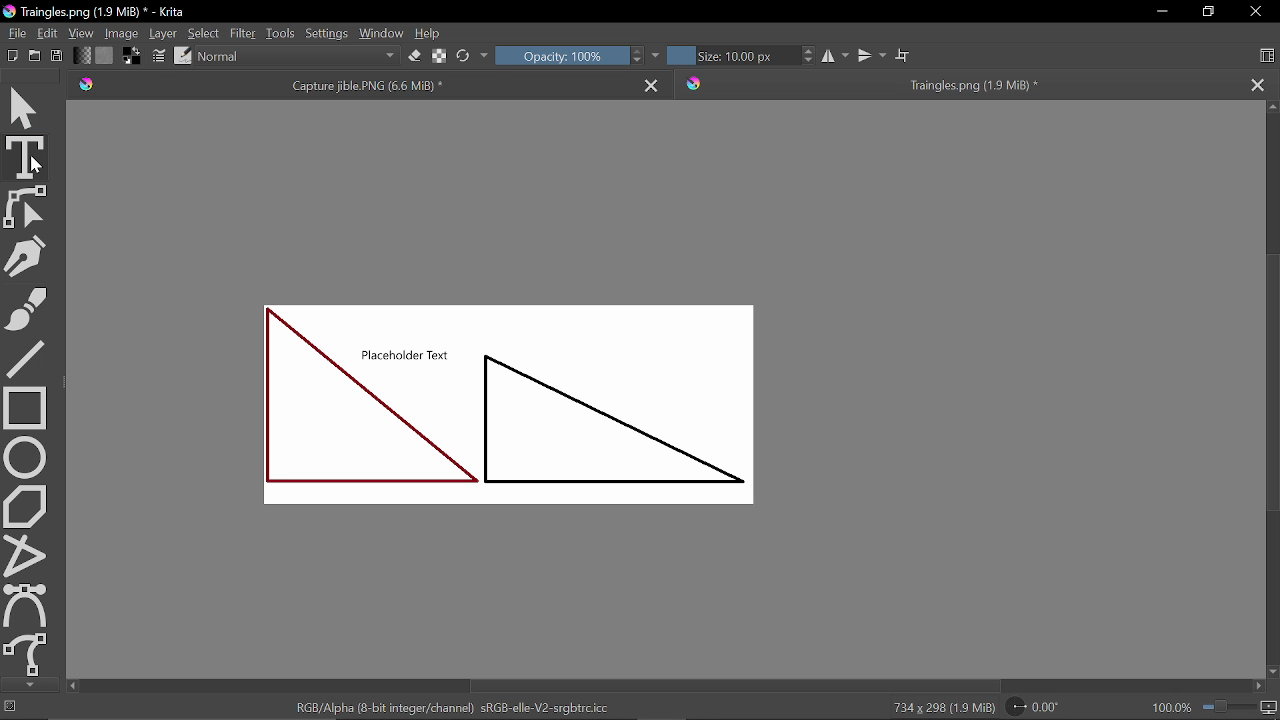 This screenshot has height=720, width=1280. What do you see at coordinates (243, 33) in the screenshot?
I see `Filter` at bounding box center [243, 33].